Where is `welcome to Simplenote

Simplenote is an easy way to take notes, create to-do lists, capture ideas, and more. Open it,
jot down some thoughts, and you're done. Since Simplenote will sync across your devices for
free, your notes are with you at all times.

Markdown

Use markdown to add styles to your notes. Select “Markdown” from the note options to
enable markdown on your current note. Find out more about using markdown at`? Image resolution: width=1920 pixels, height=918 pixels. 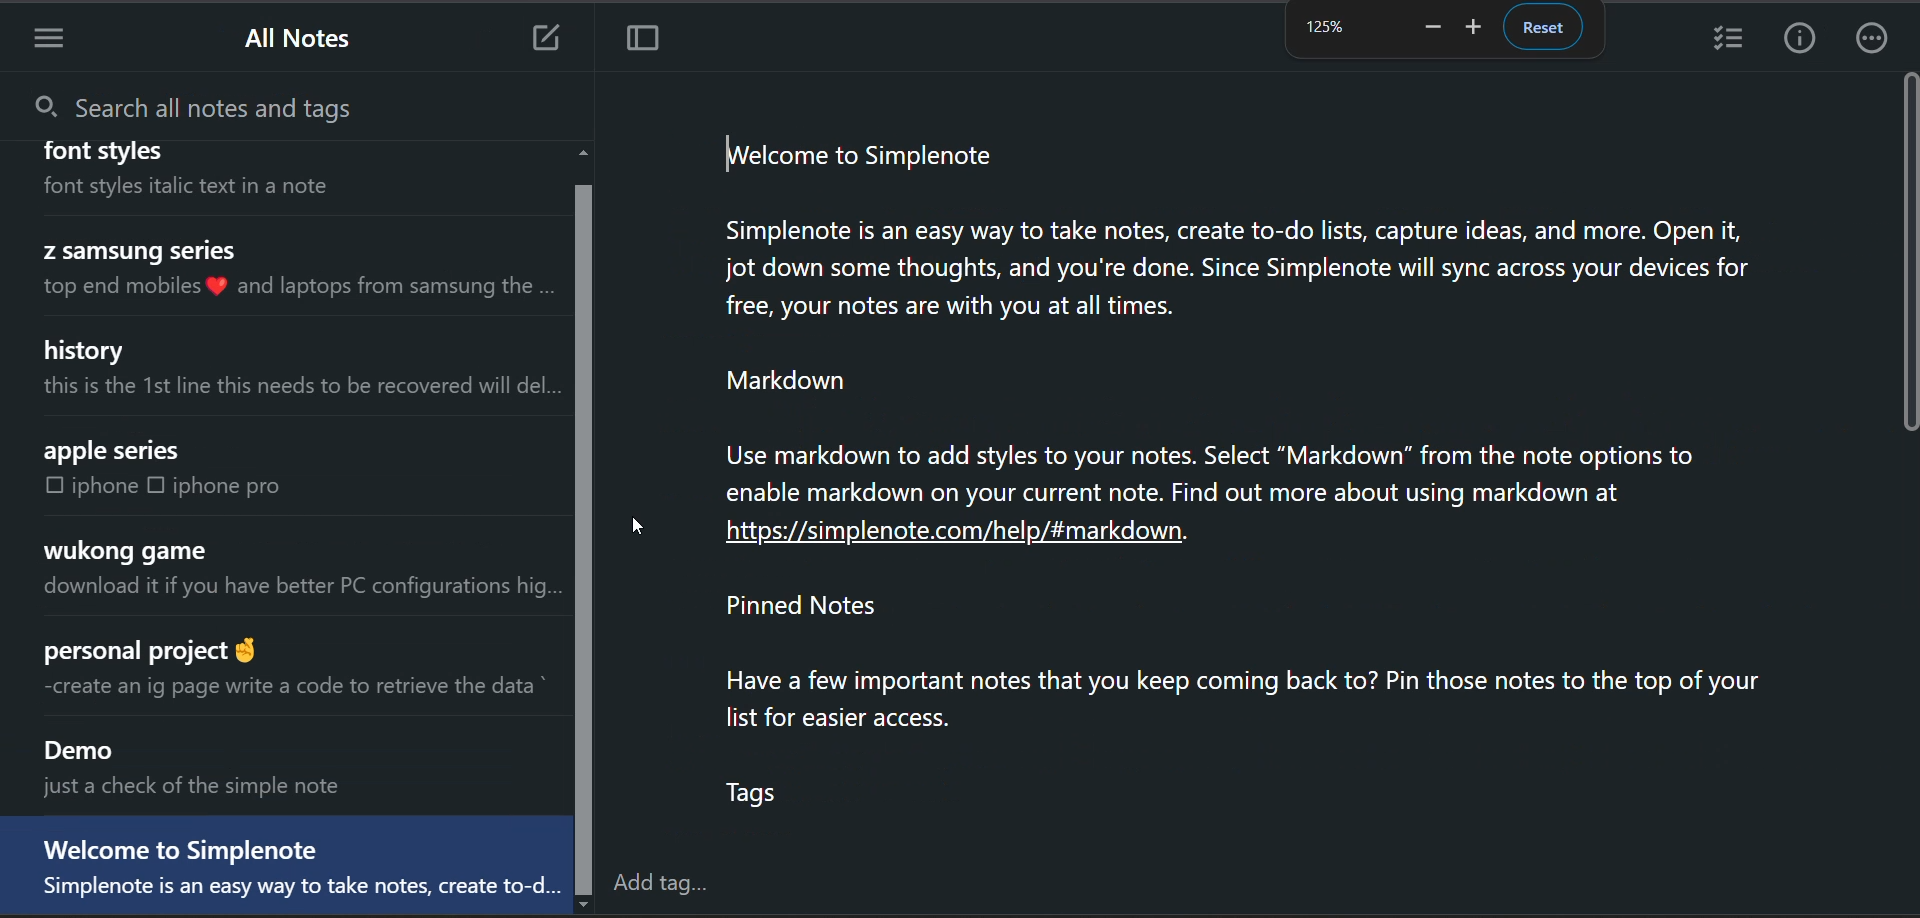 welcome to Simplenote

Simplenote is an easy way to take notes, create to-do lists, capture ideas, and more. Open it,
jot down some thoughts, and you're done. Since Simplenote will sync across your devices for
free, your notes are with you at all times.

Markdown

Use markdown to add styles to your notes. Select “Markdown” from the note options to
enable markdown on your current note. Find out more about using markdown at is located at coordinates (1234, 321).